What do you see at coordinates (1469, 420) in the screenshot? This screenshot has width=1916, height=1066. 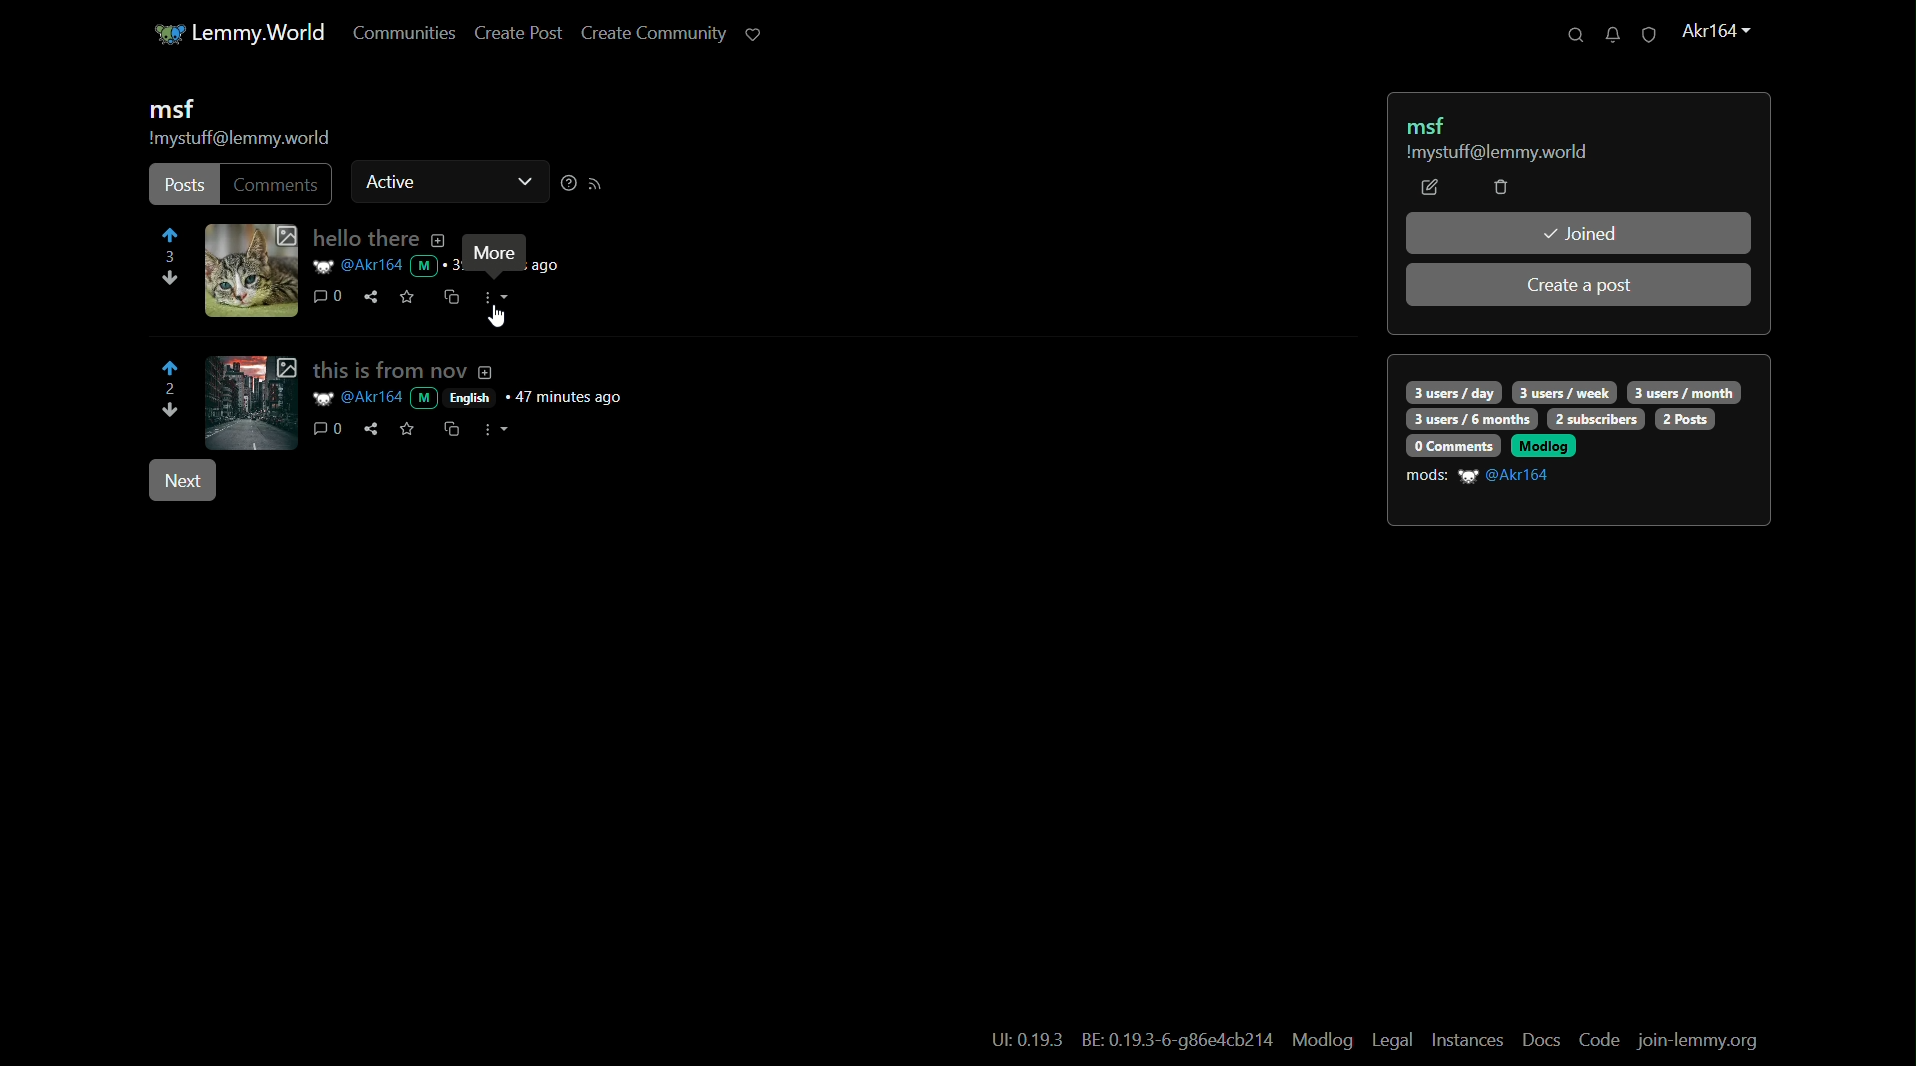 I see `3 users per 6 month` at bounding box center [1469, 420].